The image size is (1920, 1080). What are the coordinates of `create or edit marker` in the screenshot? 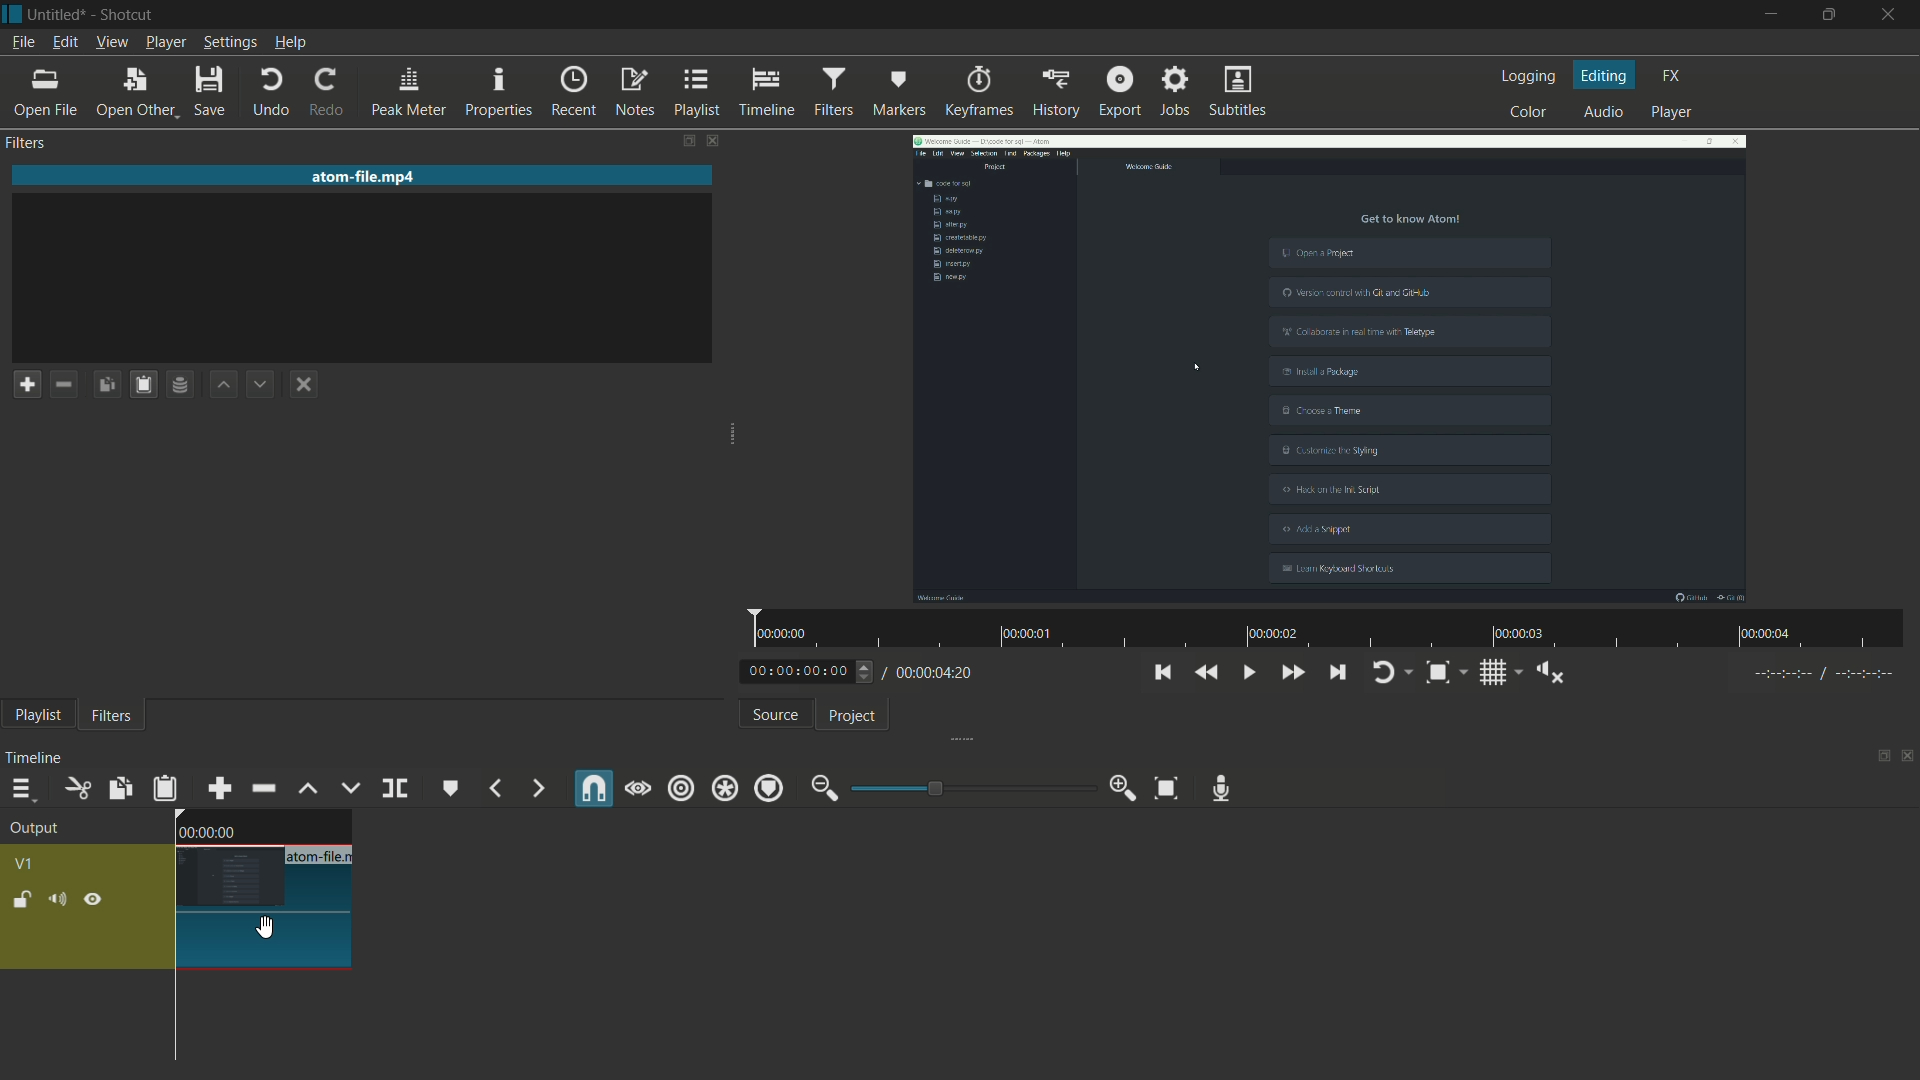 It's located at (447, 788).